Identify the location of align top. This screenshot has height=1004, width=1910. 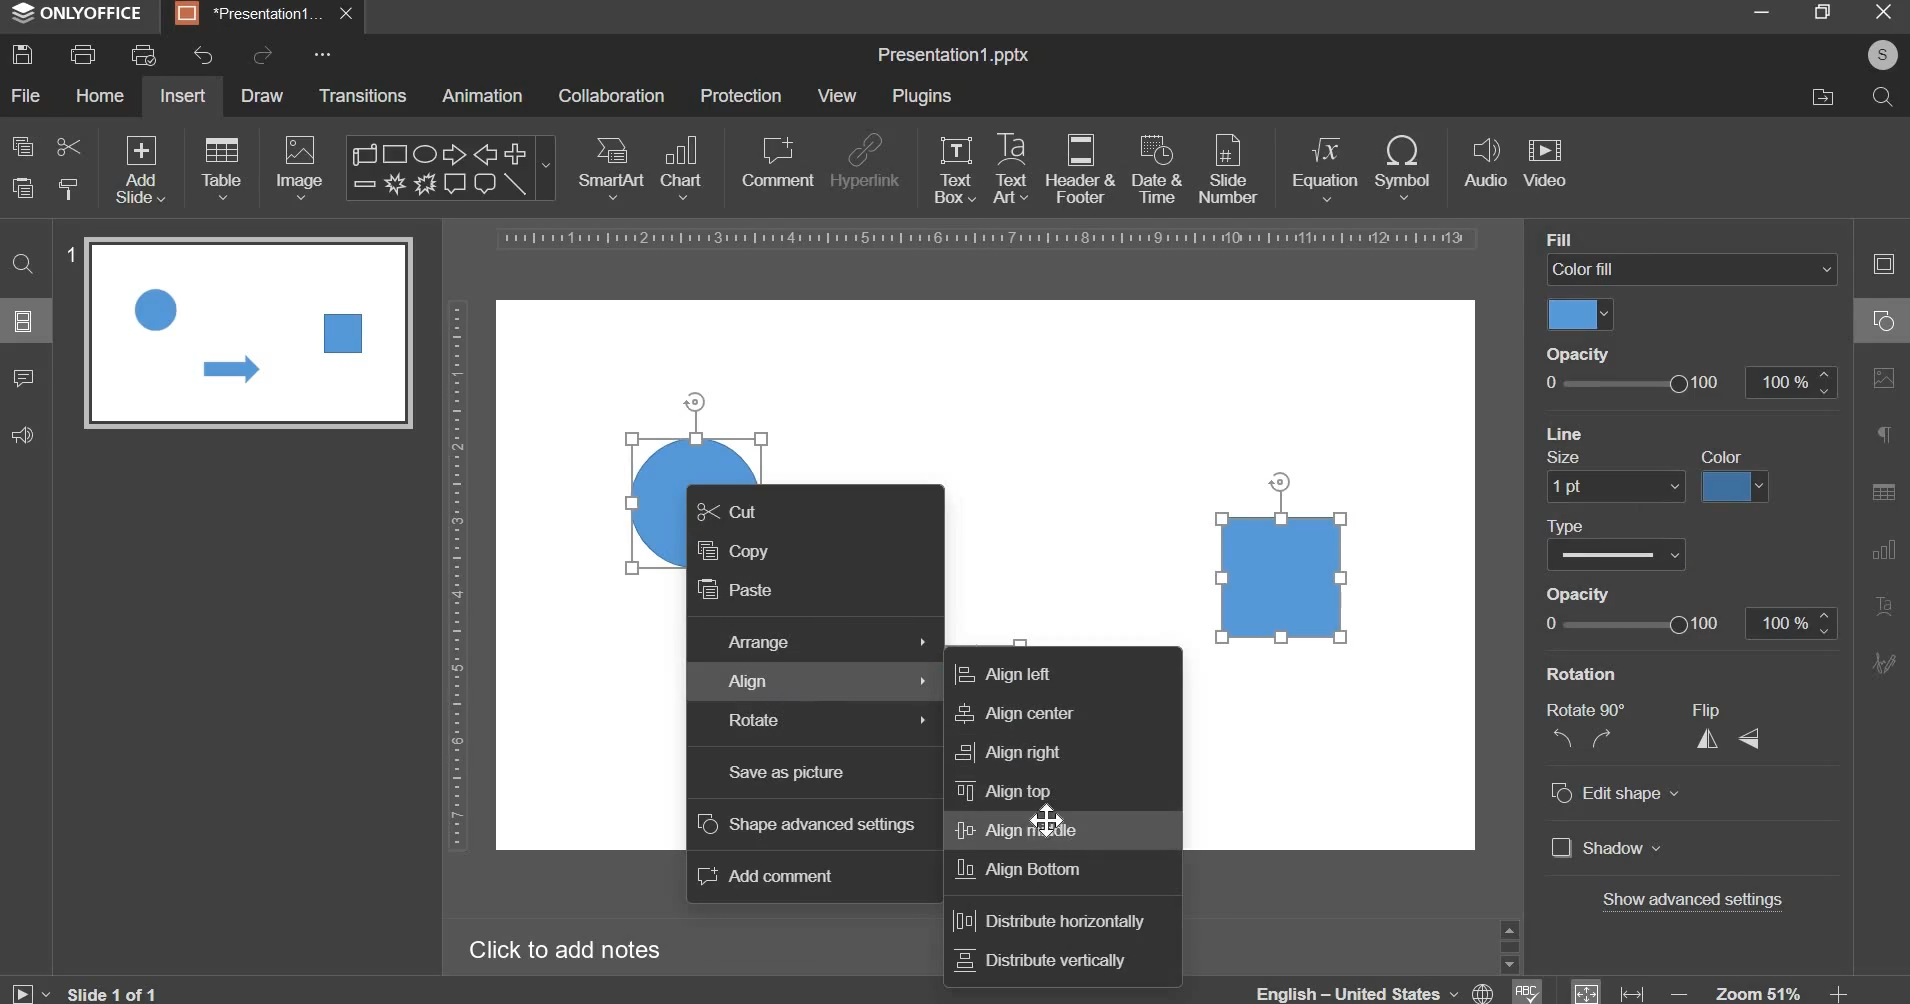
(1004, 790).